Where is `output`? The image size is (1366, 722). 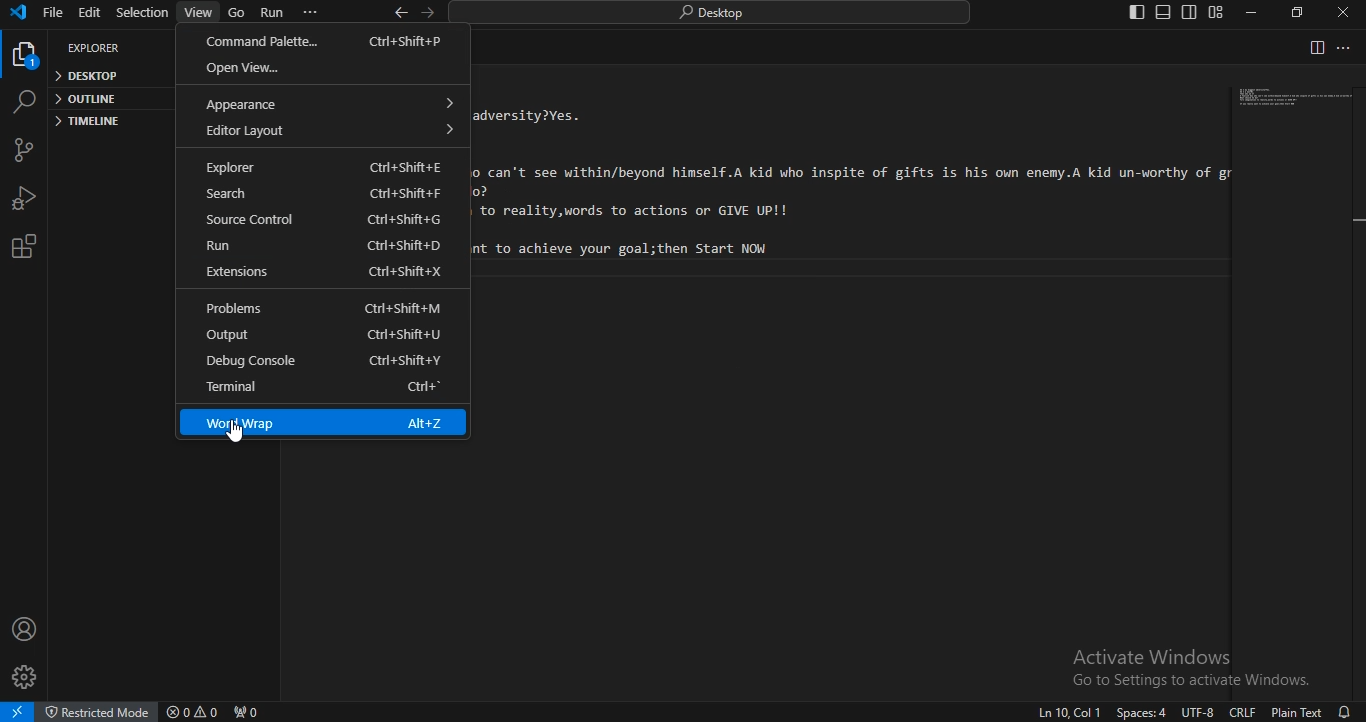 output is located at coordinates (325, 336).